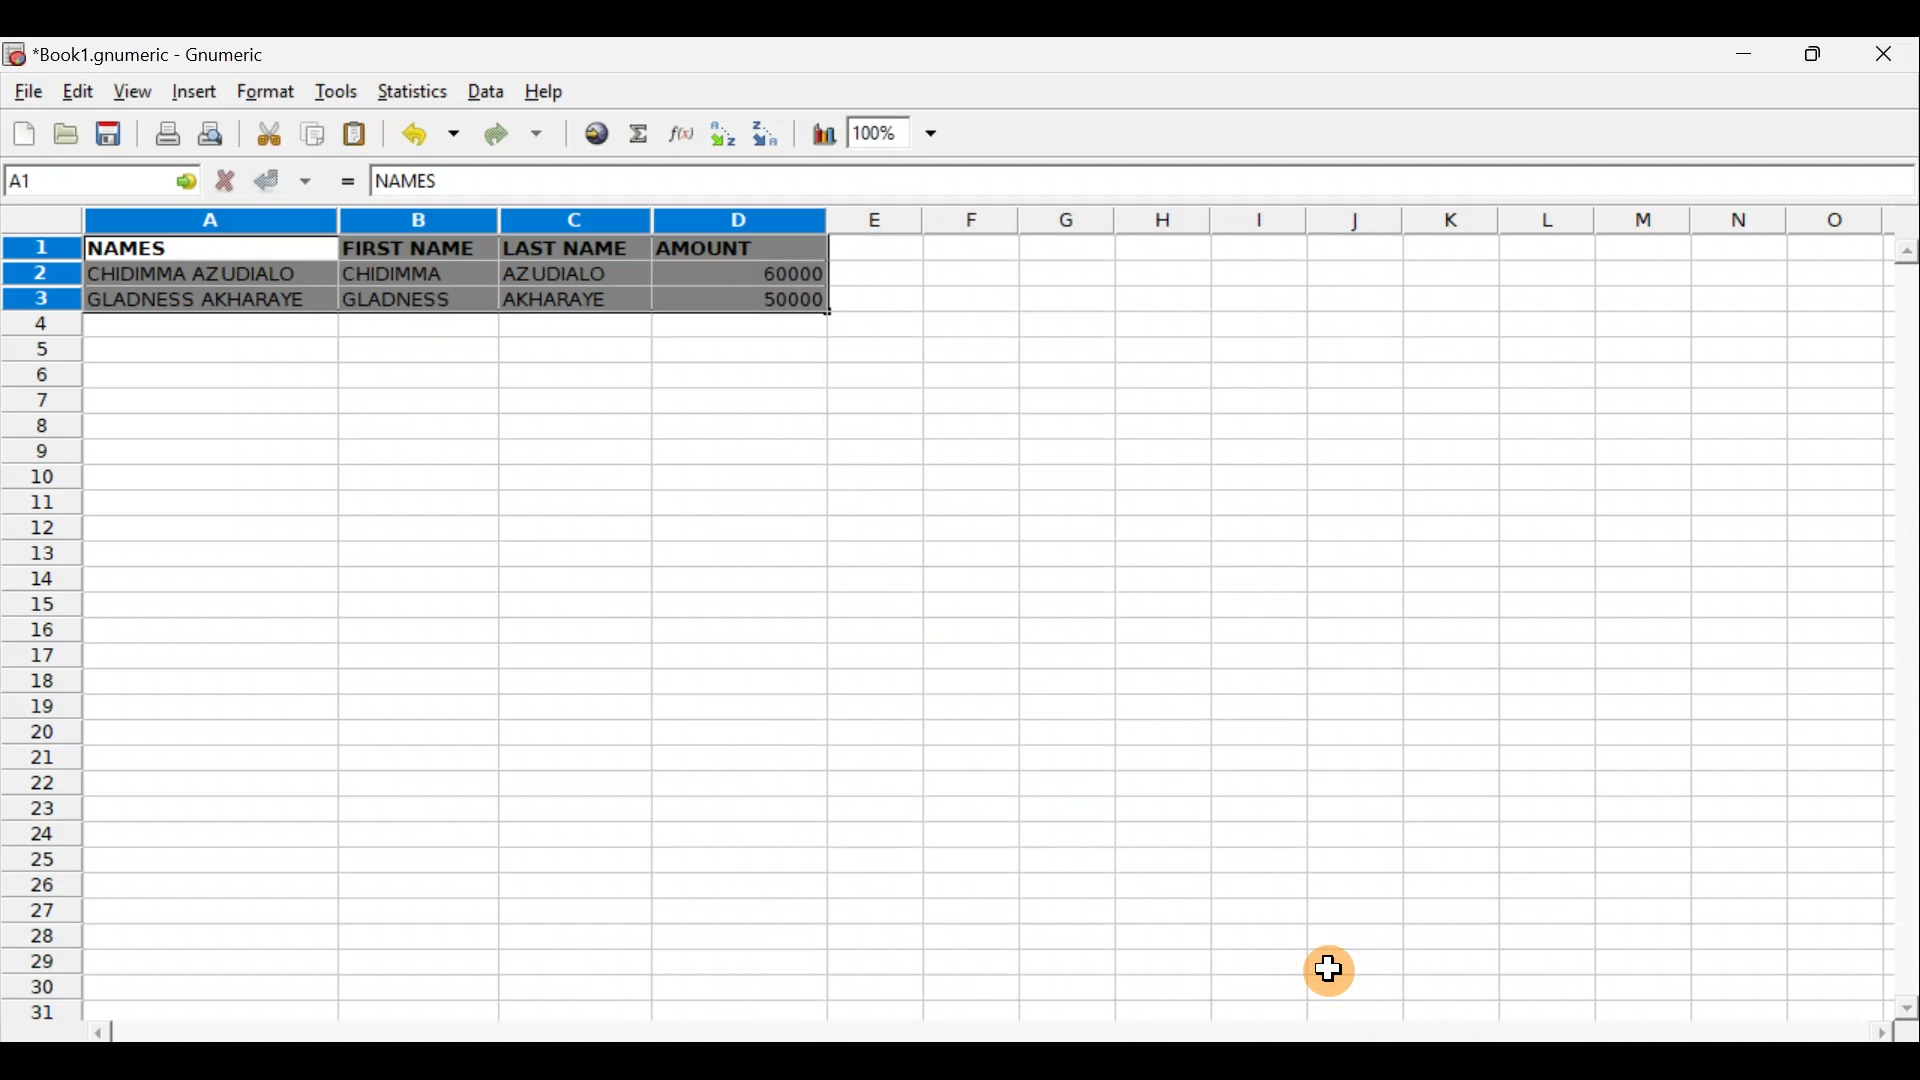 The image size is (1920, 1080). Describe the element at coordinates (762, 275) in the screenshot. I see `50000` at that location.